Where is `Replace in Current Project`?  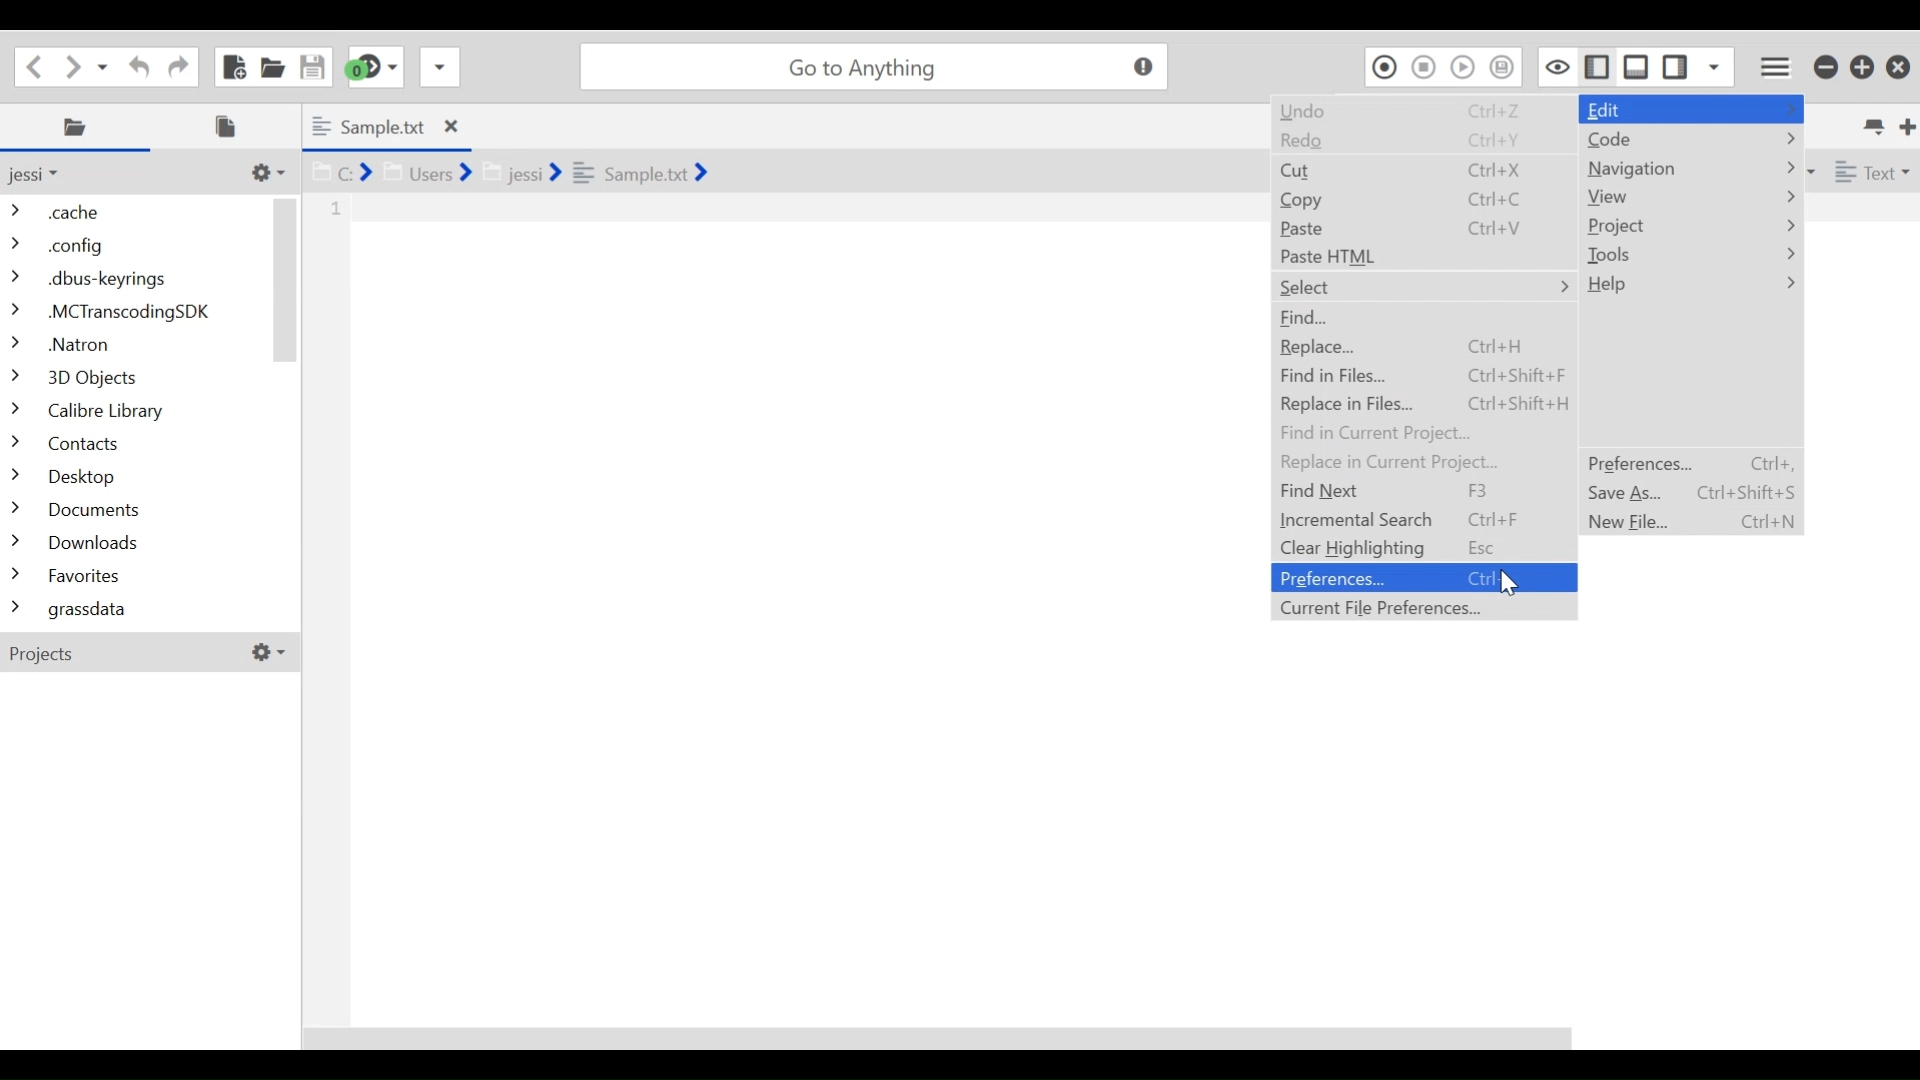 Replace in Current Project is located at coordinates (1420, 461).